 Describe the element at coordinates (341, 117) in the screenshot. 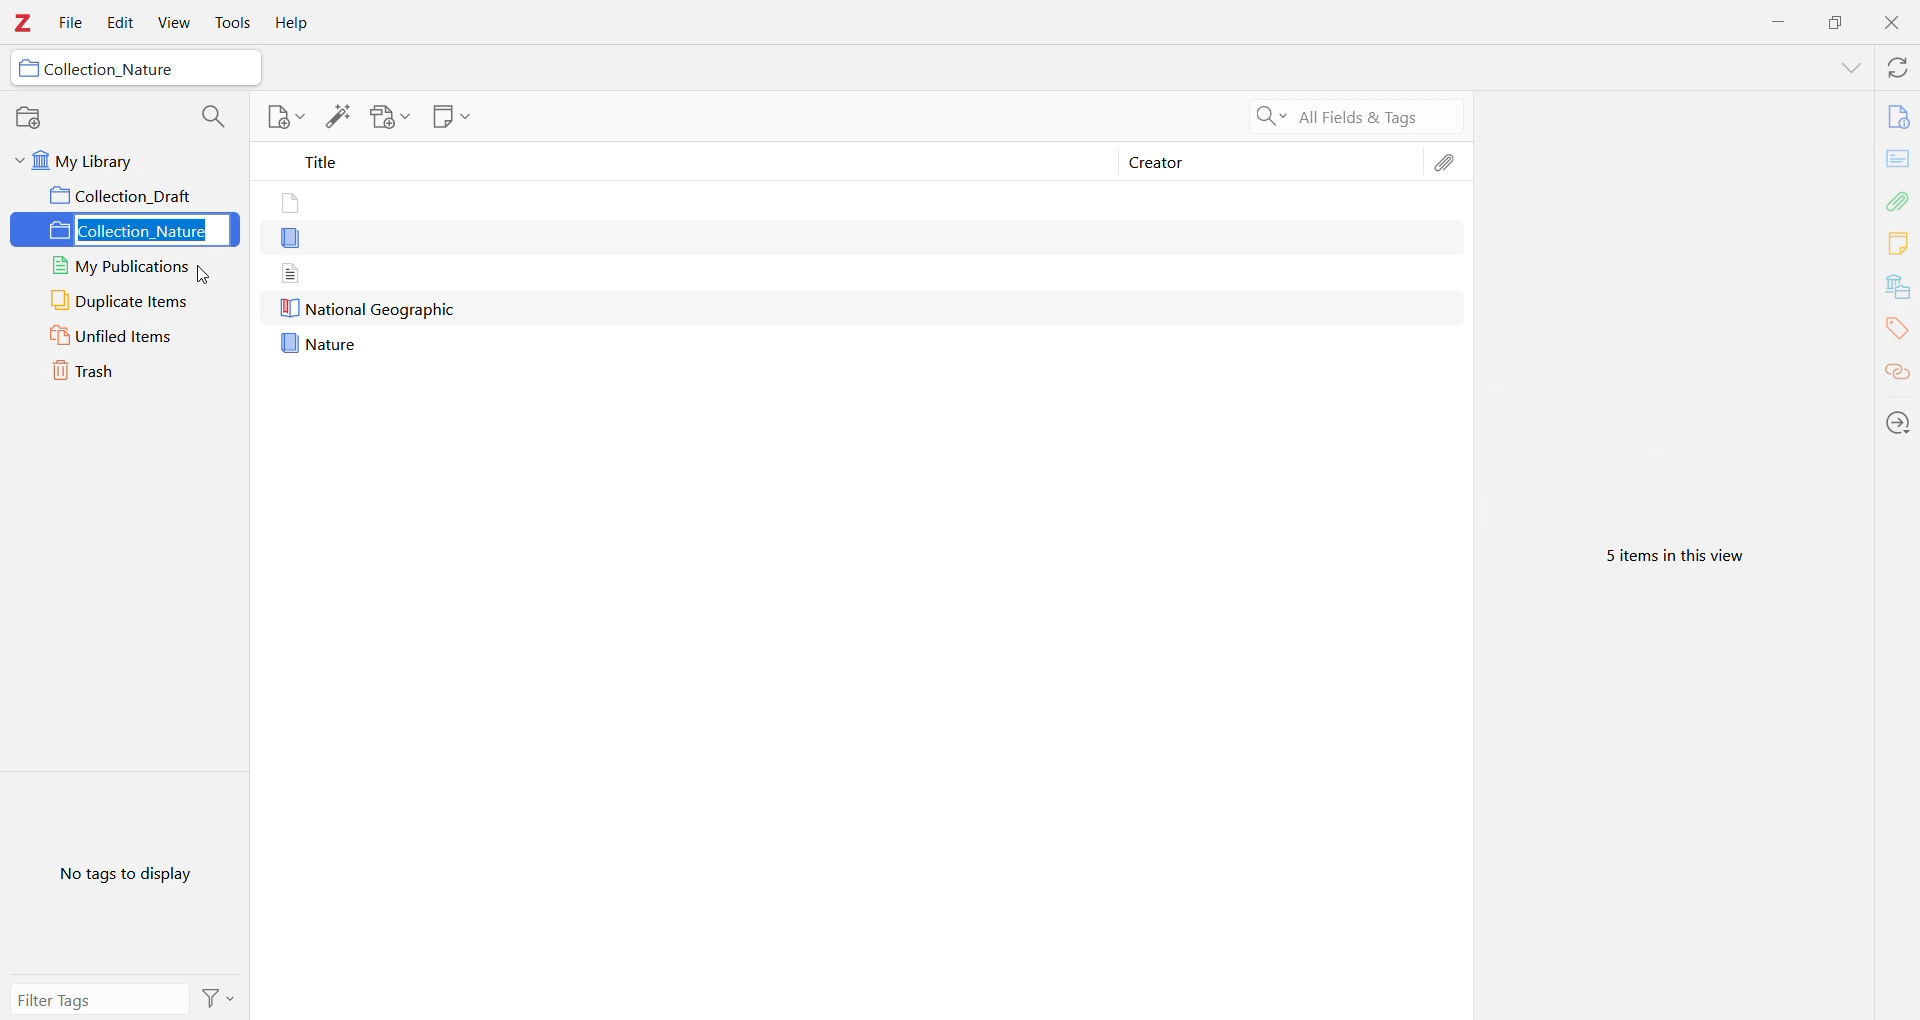

I see `Add Item(s) by Identifier` at that location.